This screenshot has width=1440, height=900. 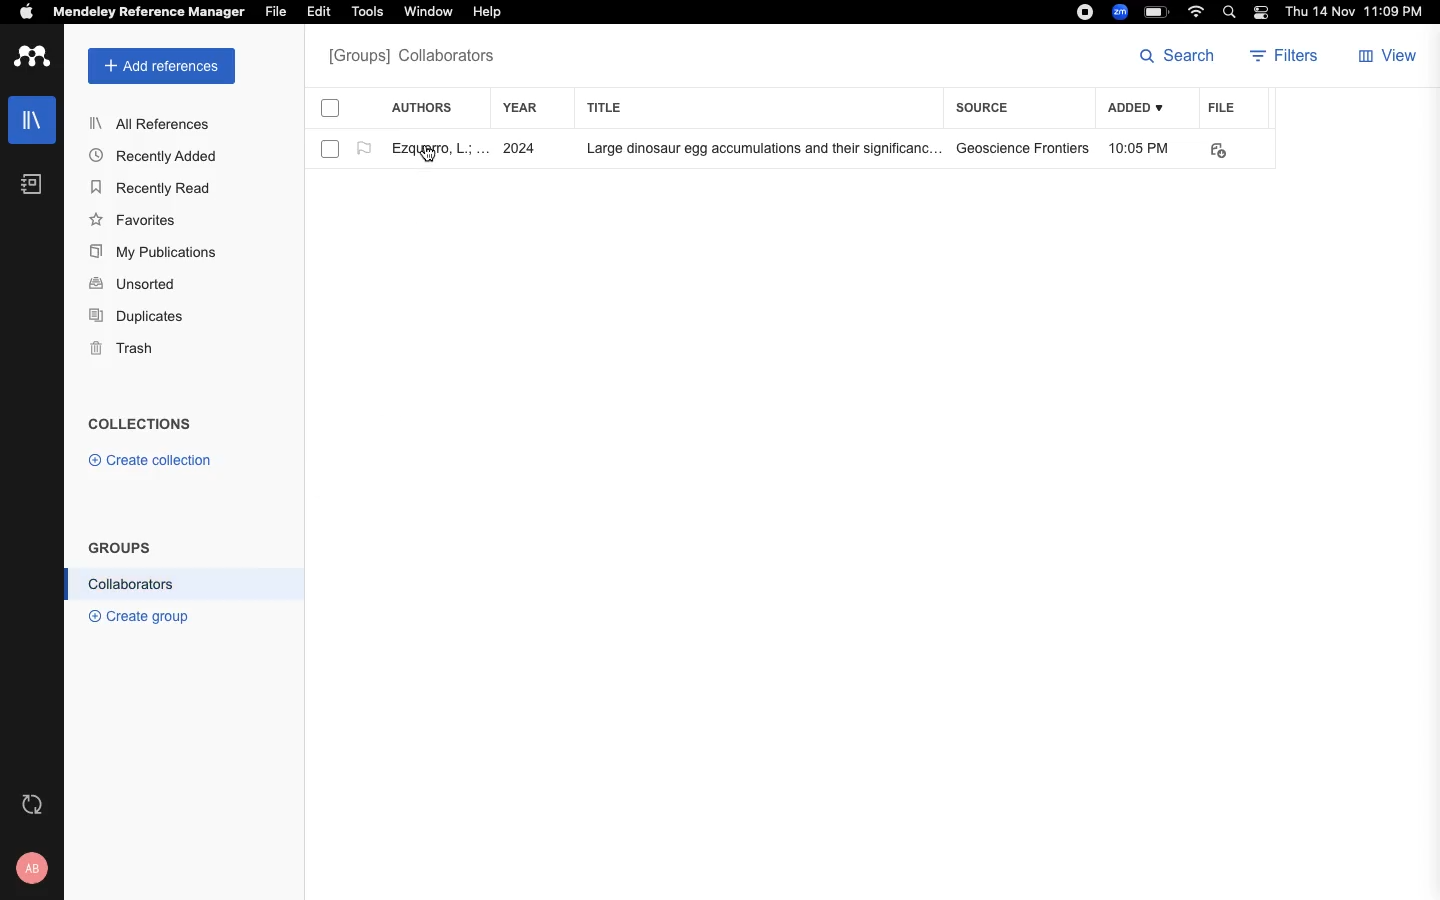 What do you see at coordinates (1123, 12) in the screenshot?
I see `zoom` at bounding box center [1123, 12].